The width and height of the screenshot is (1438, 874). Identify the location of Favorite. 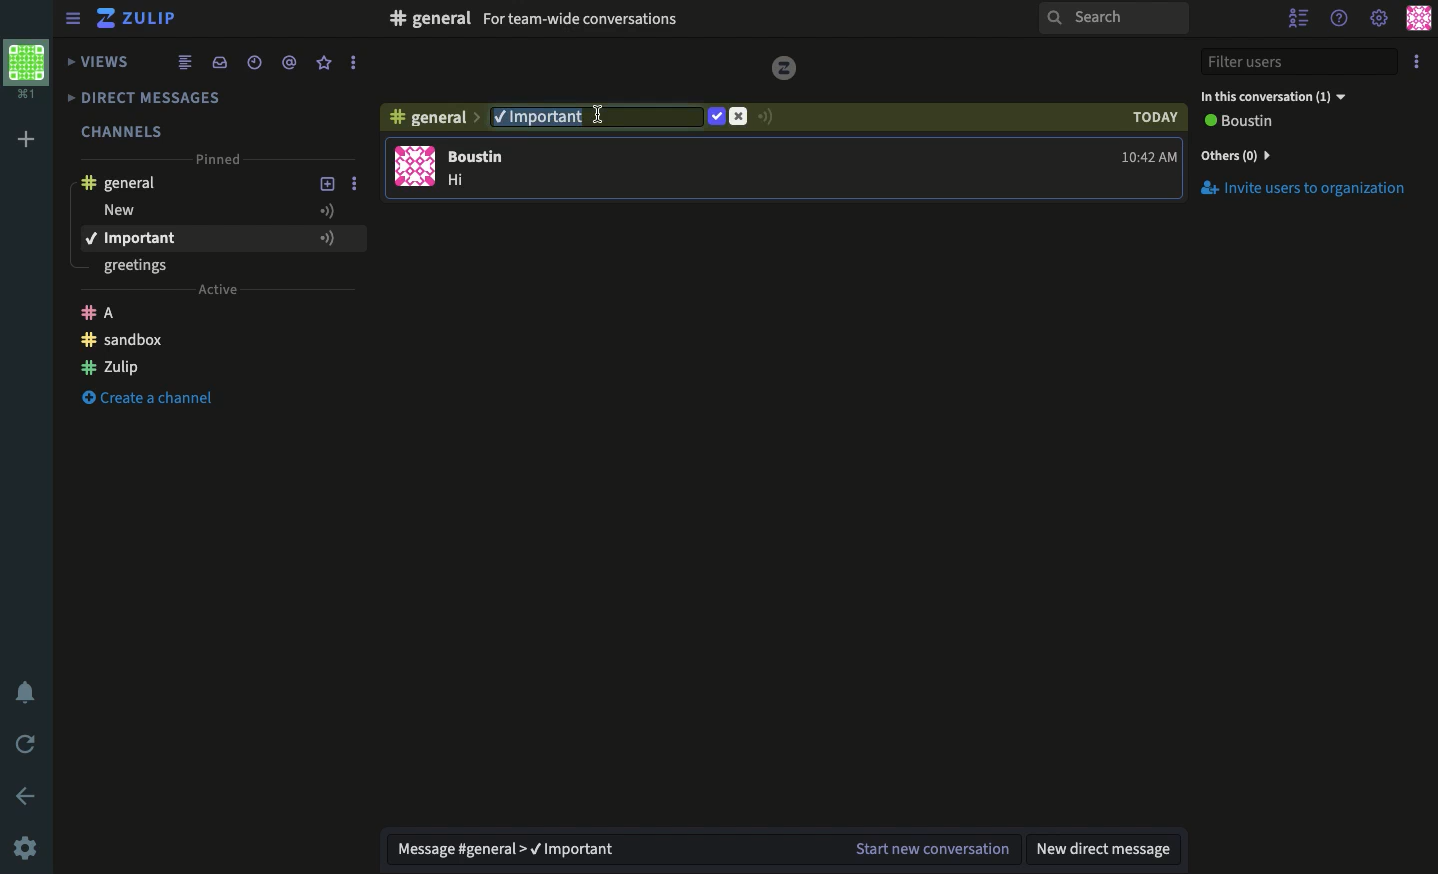
(325, 63).